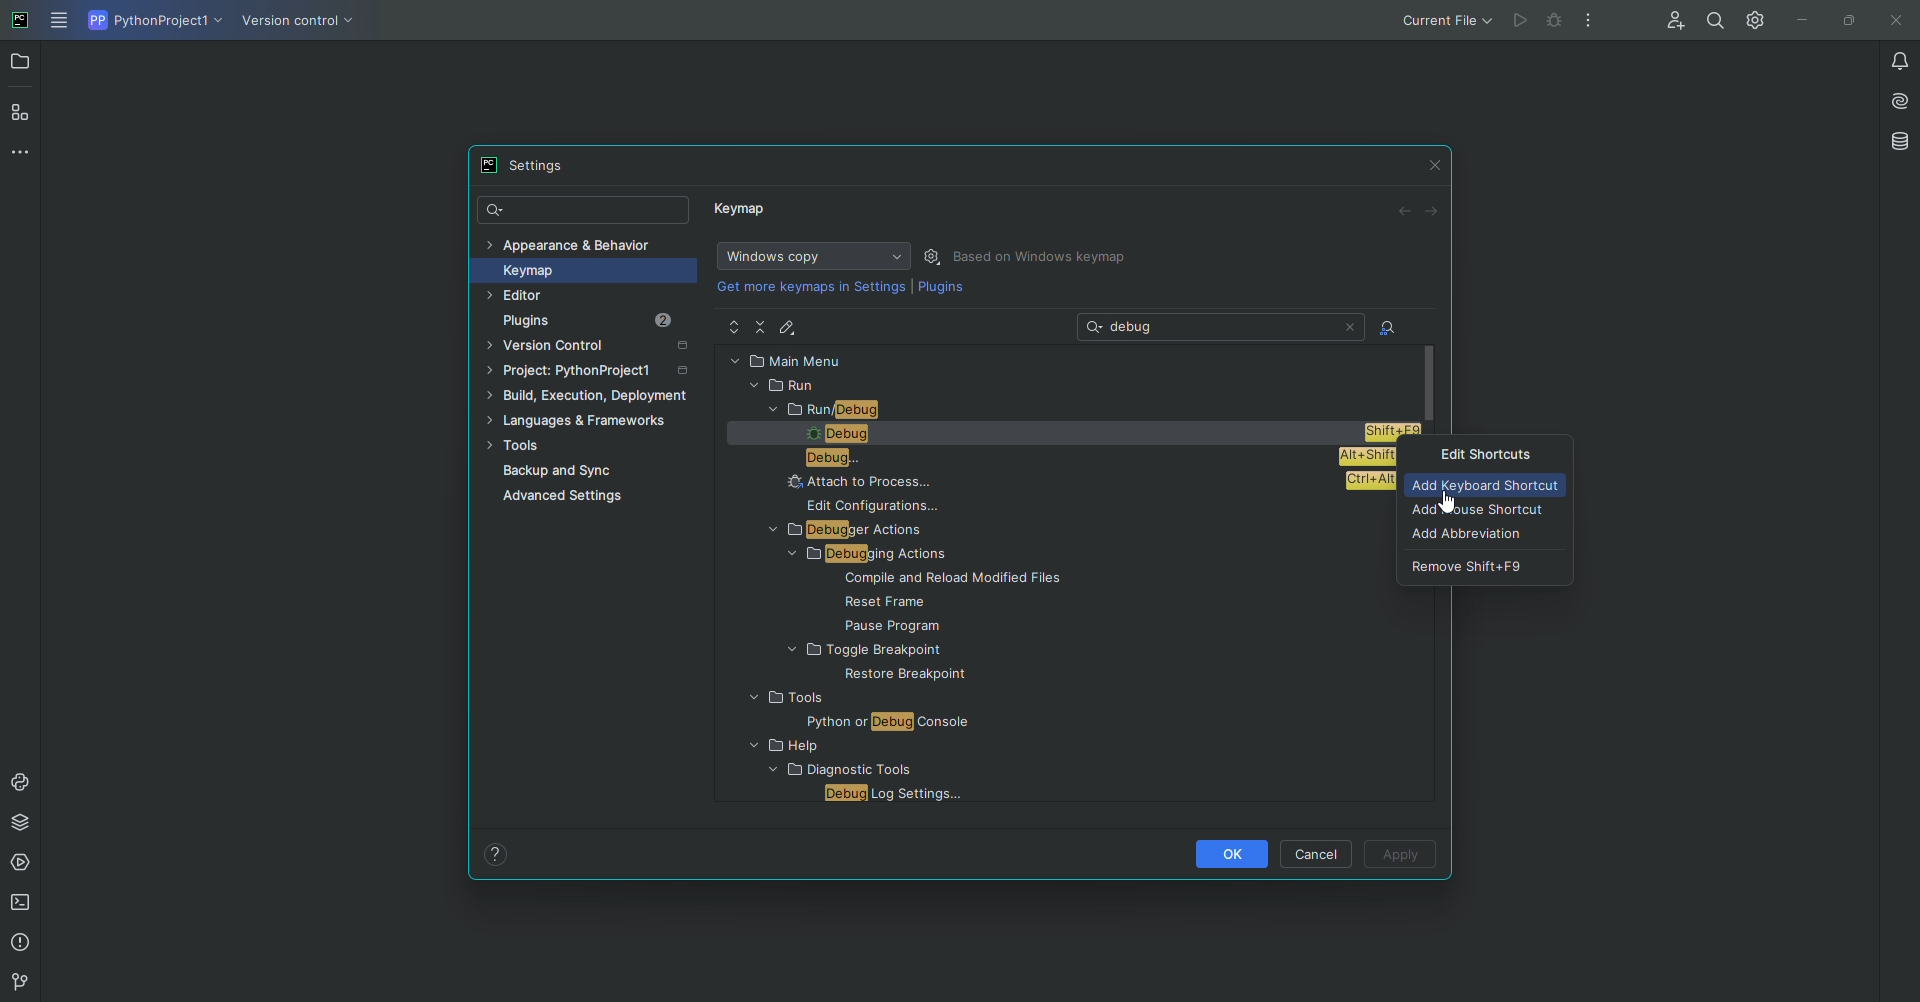 The height and width of the screenshot is (1002, 1920). Describe the element at coordinates (791, 327) in the screenshot. I see `Edit` at that location.